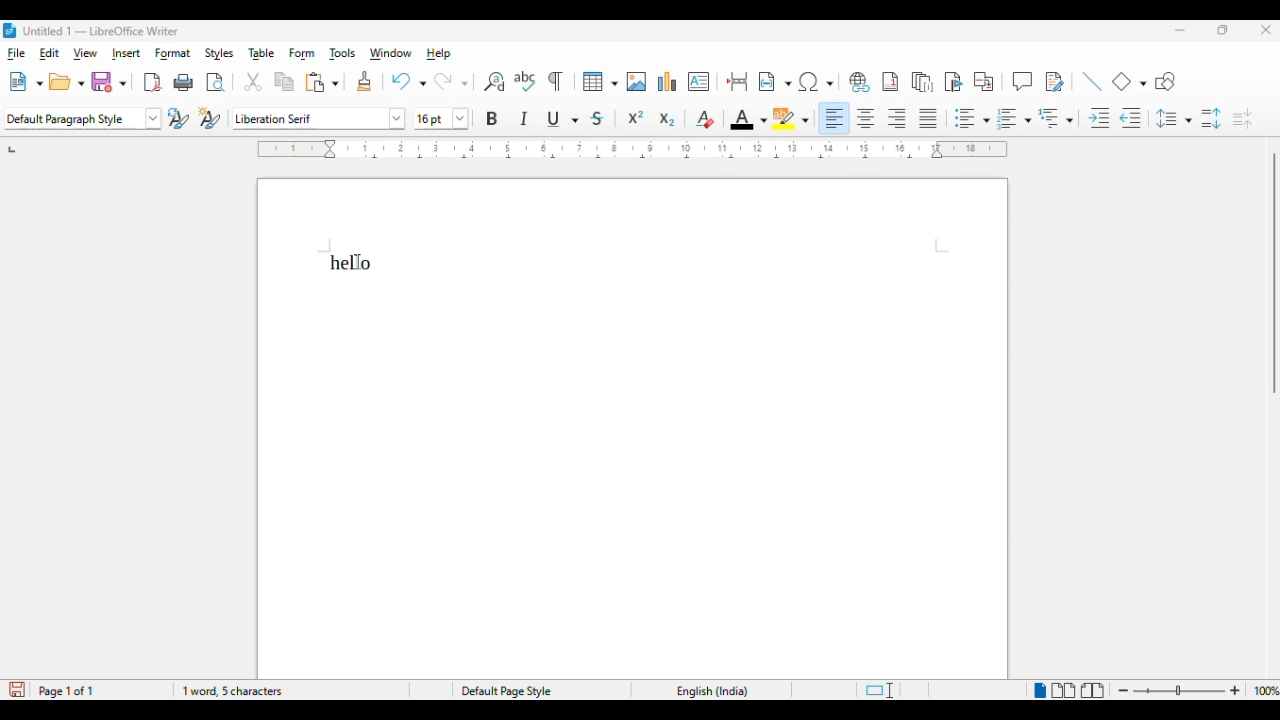 The height and width of the screenshot is (720, 1280). I want to click on insert, so click(126, 53).